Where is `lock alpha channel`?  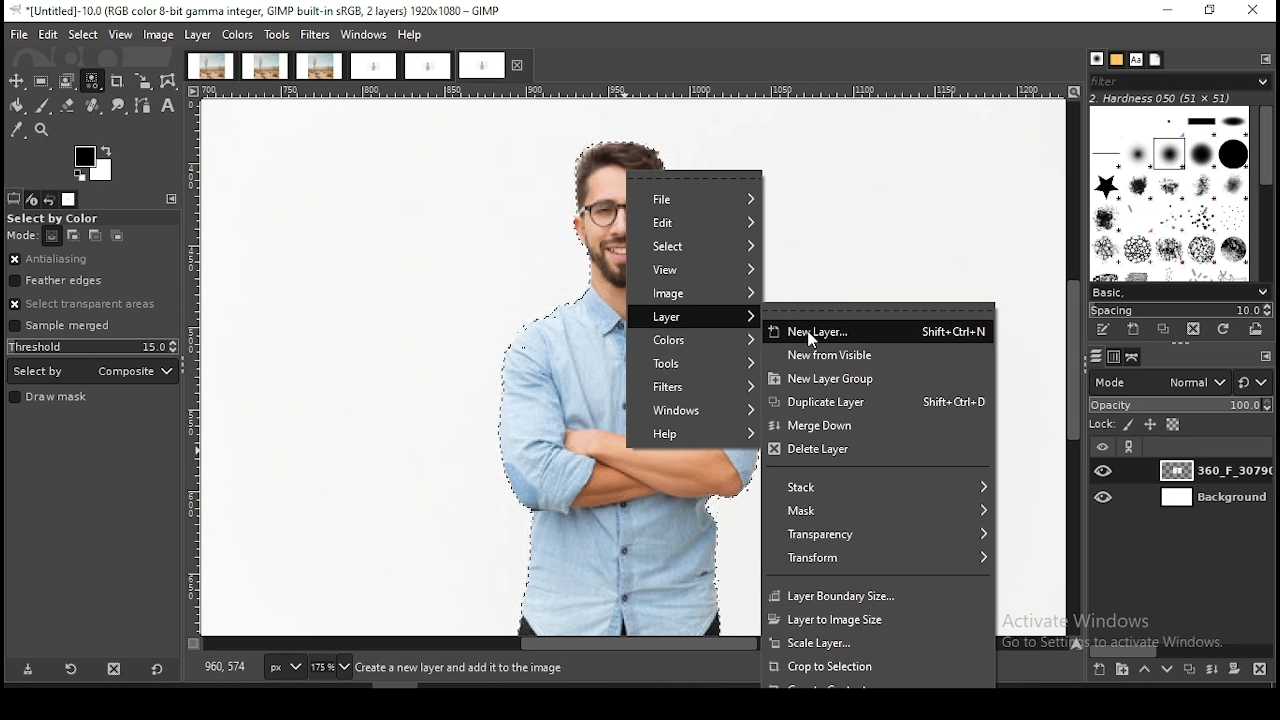 lock alpha channel is located at coordinates (1173, 425).